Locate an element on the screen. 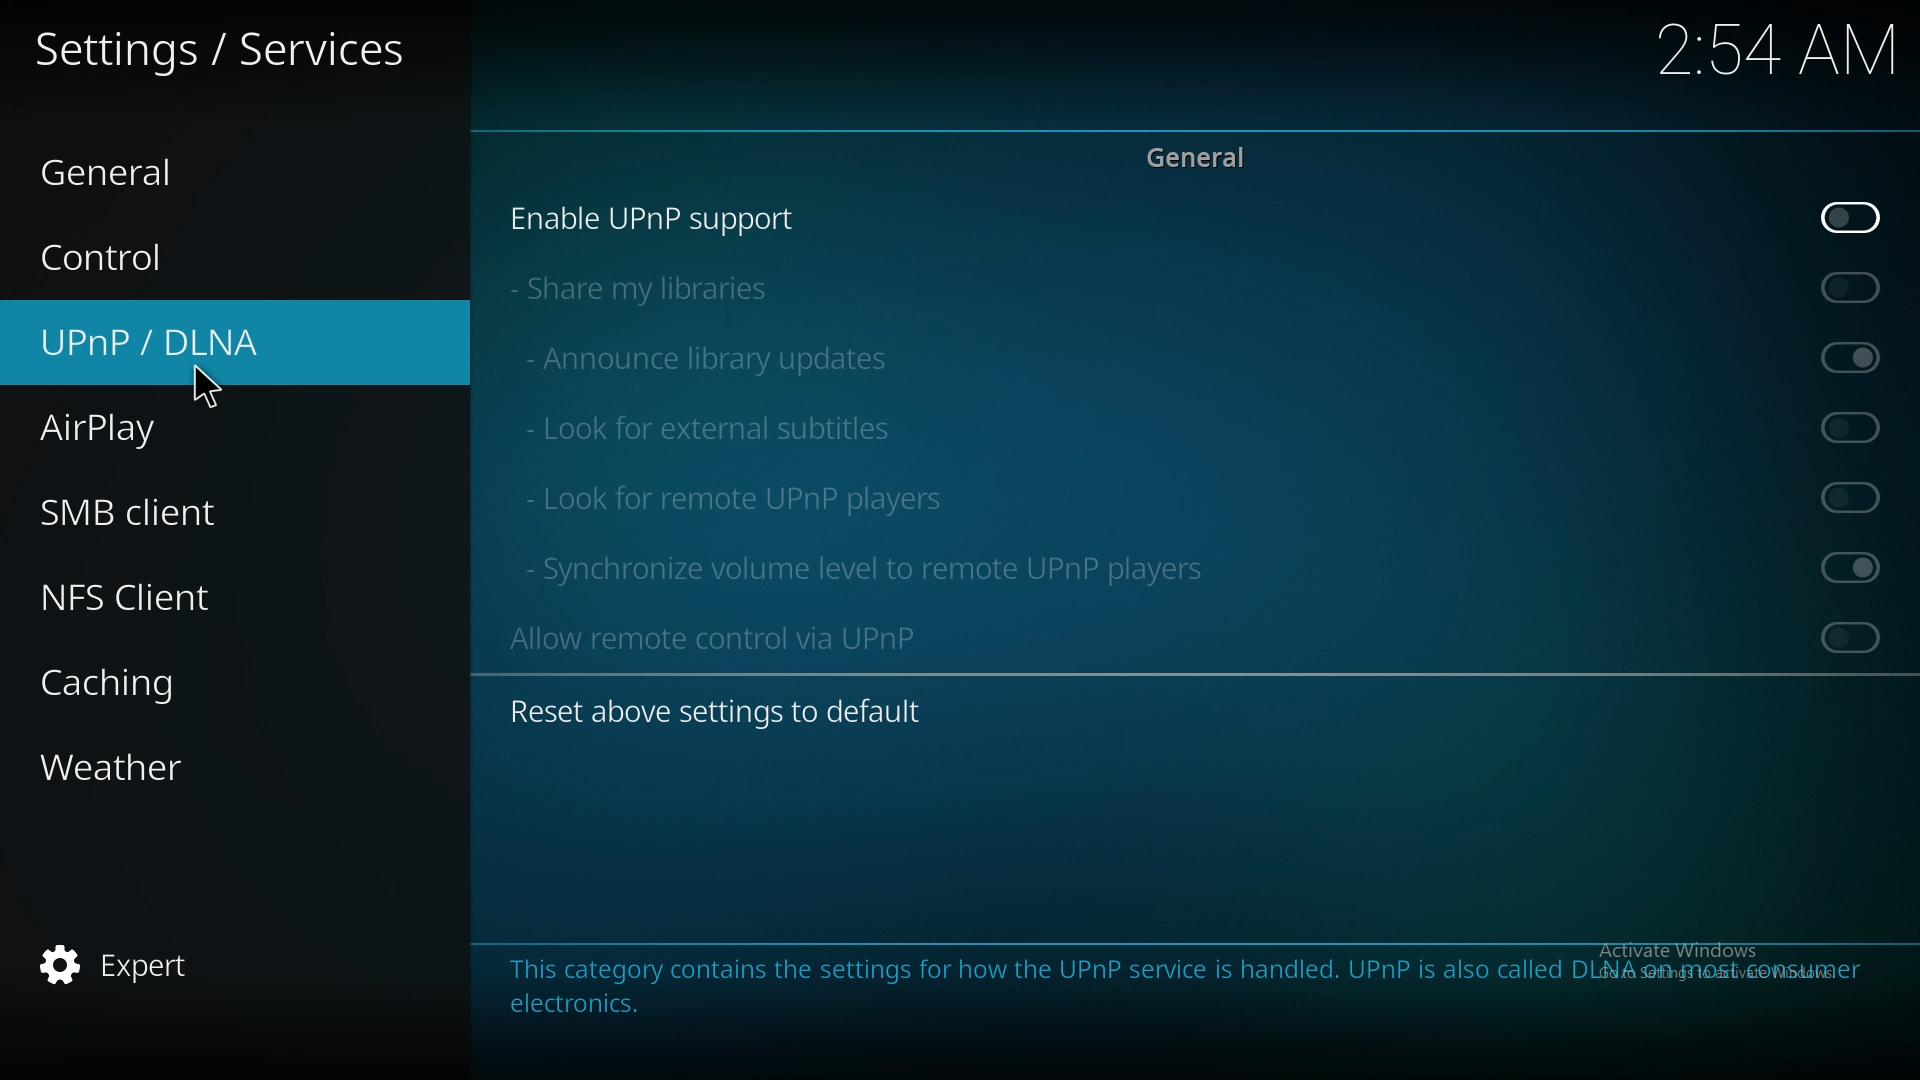 This screenshot has width=1920, height=1080. airplay is located at coordinates (138, 431).